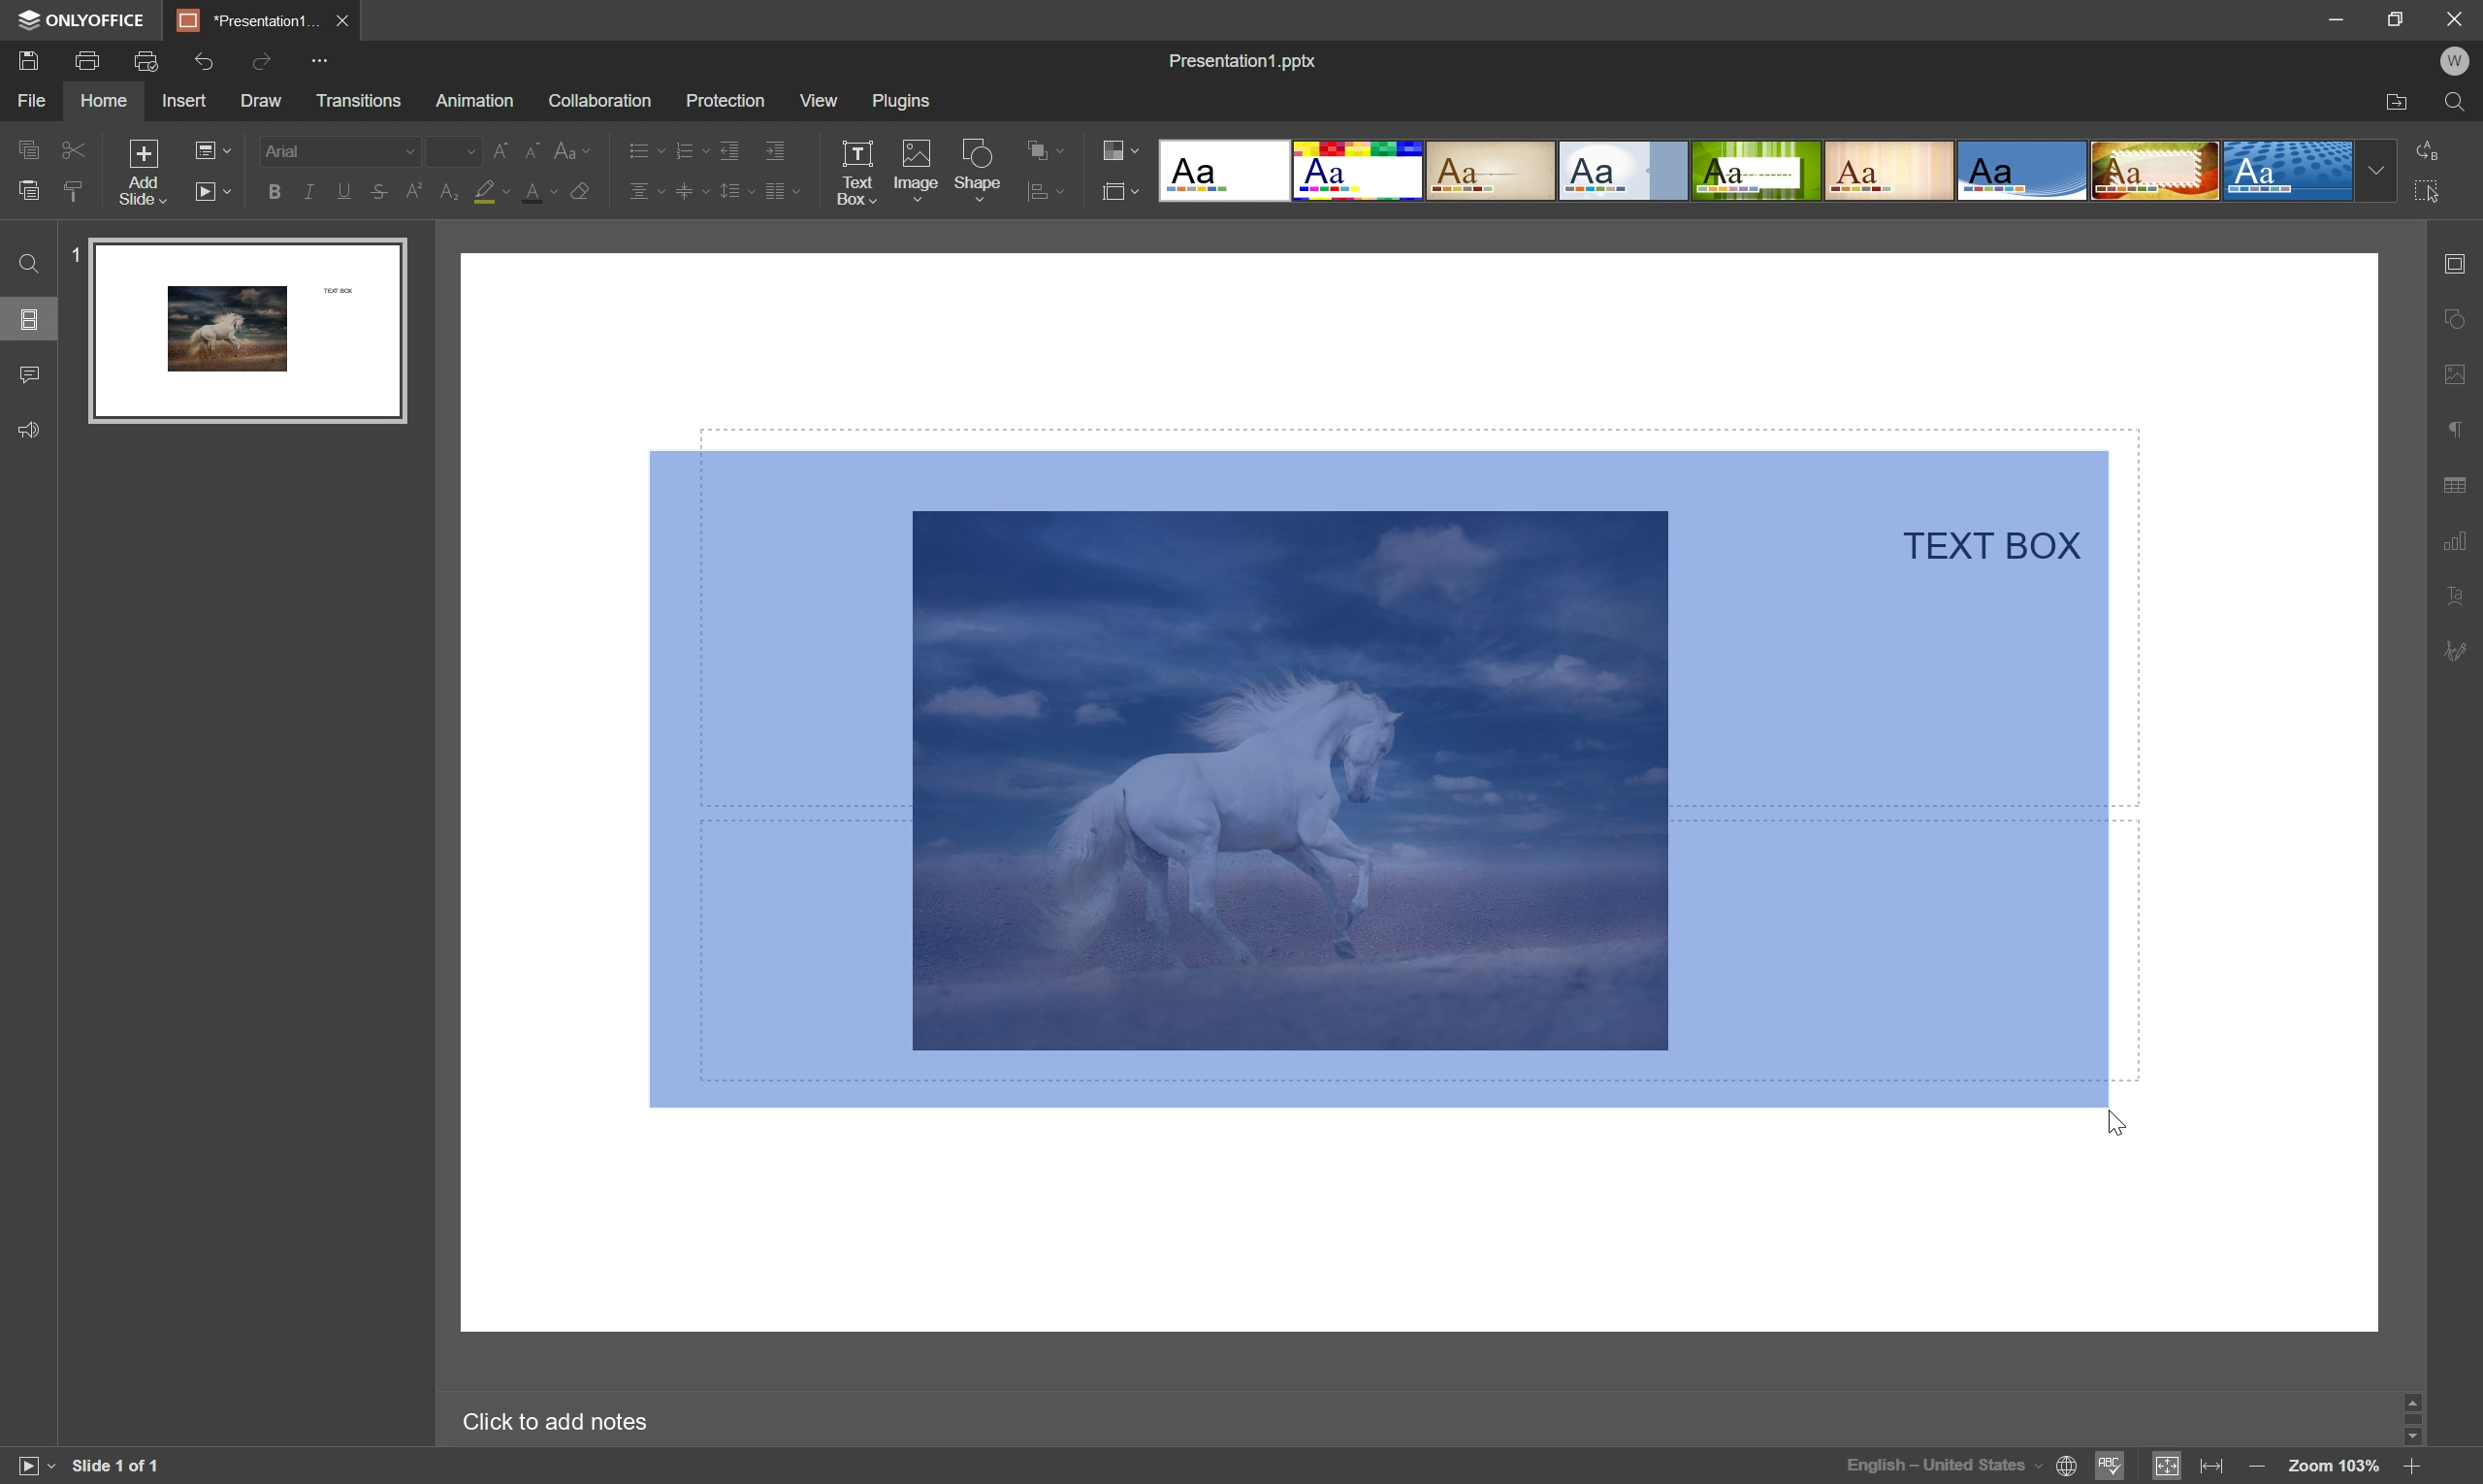 This screenshot has width=2483, height=1484. What do you see at coordinates (2156, 173) in the screenshot?
I see `Safari` at bounding box center [2156, 173].